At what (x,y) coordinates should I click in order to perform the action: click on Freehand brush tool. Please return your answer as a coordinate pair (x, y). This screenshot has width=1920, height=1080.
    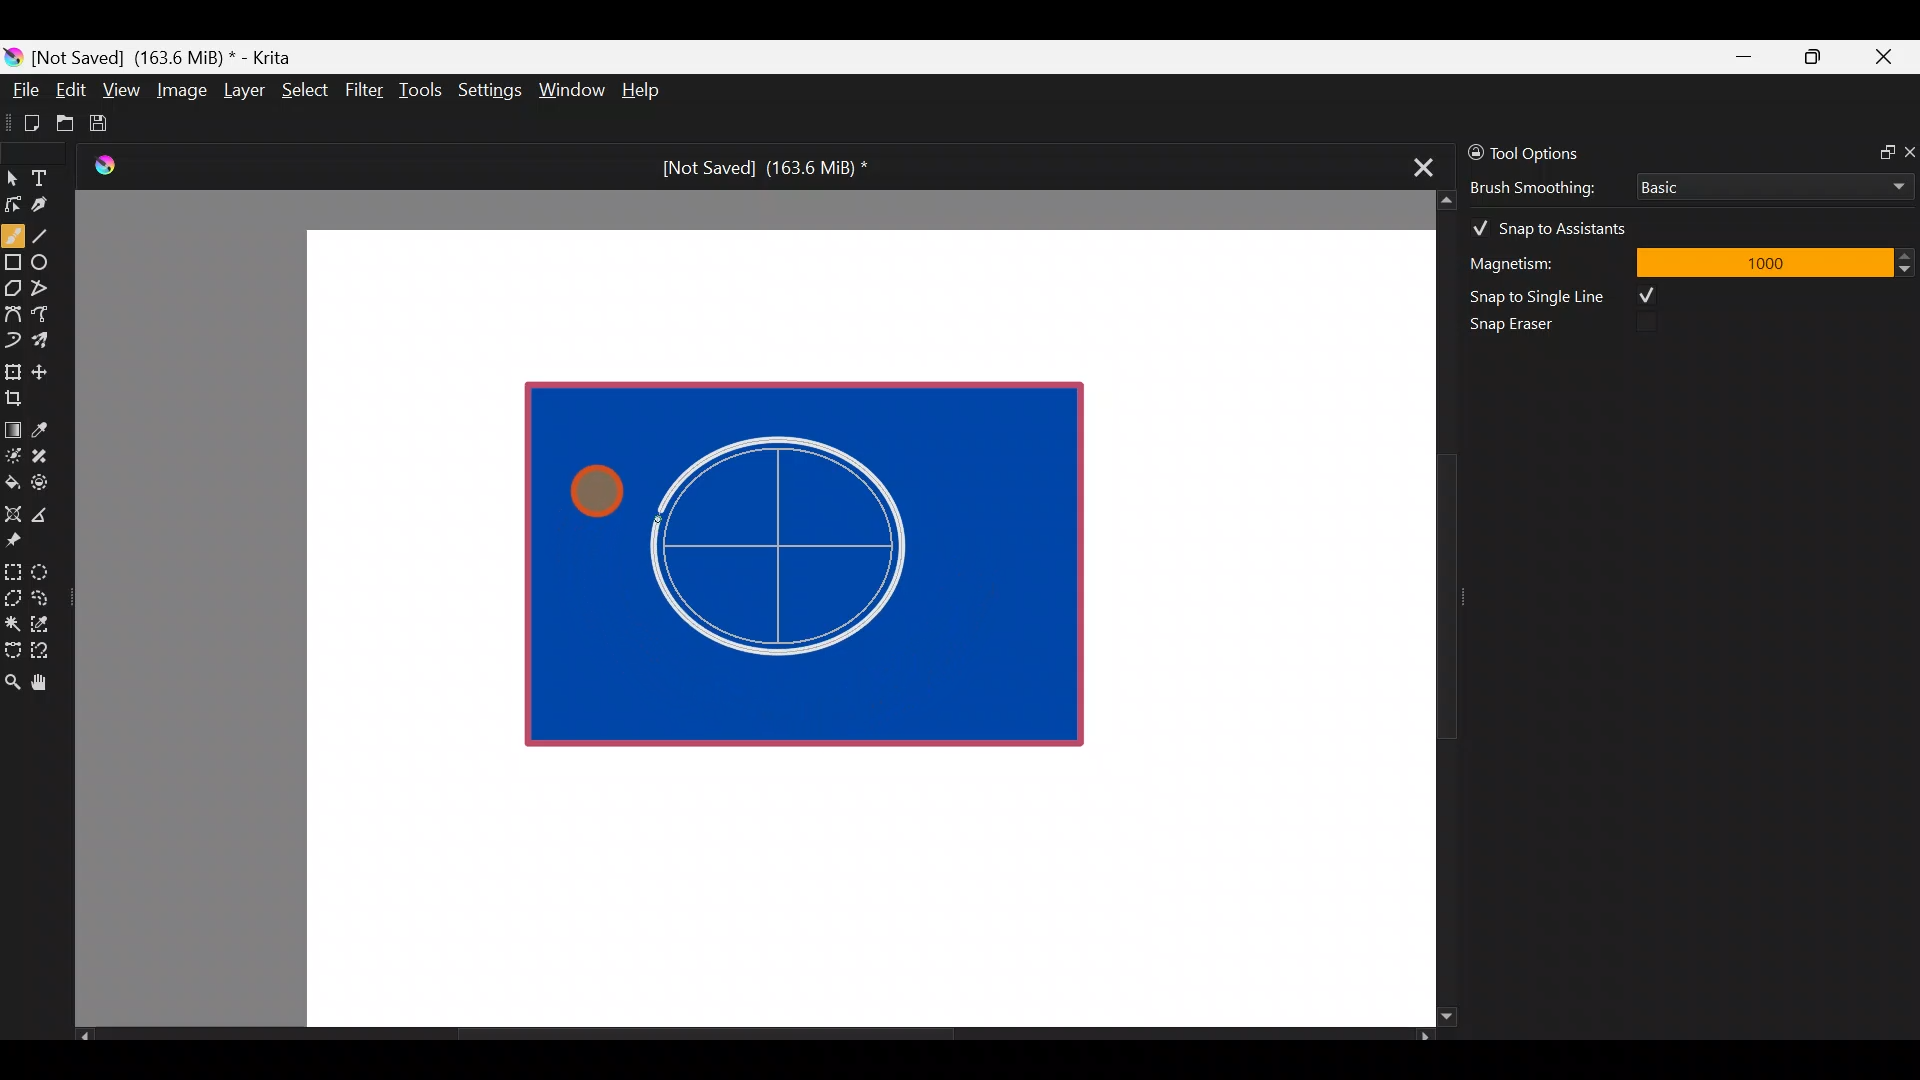
    Looking at the image, I should click on (14, 232).